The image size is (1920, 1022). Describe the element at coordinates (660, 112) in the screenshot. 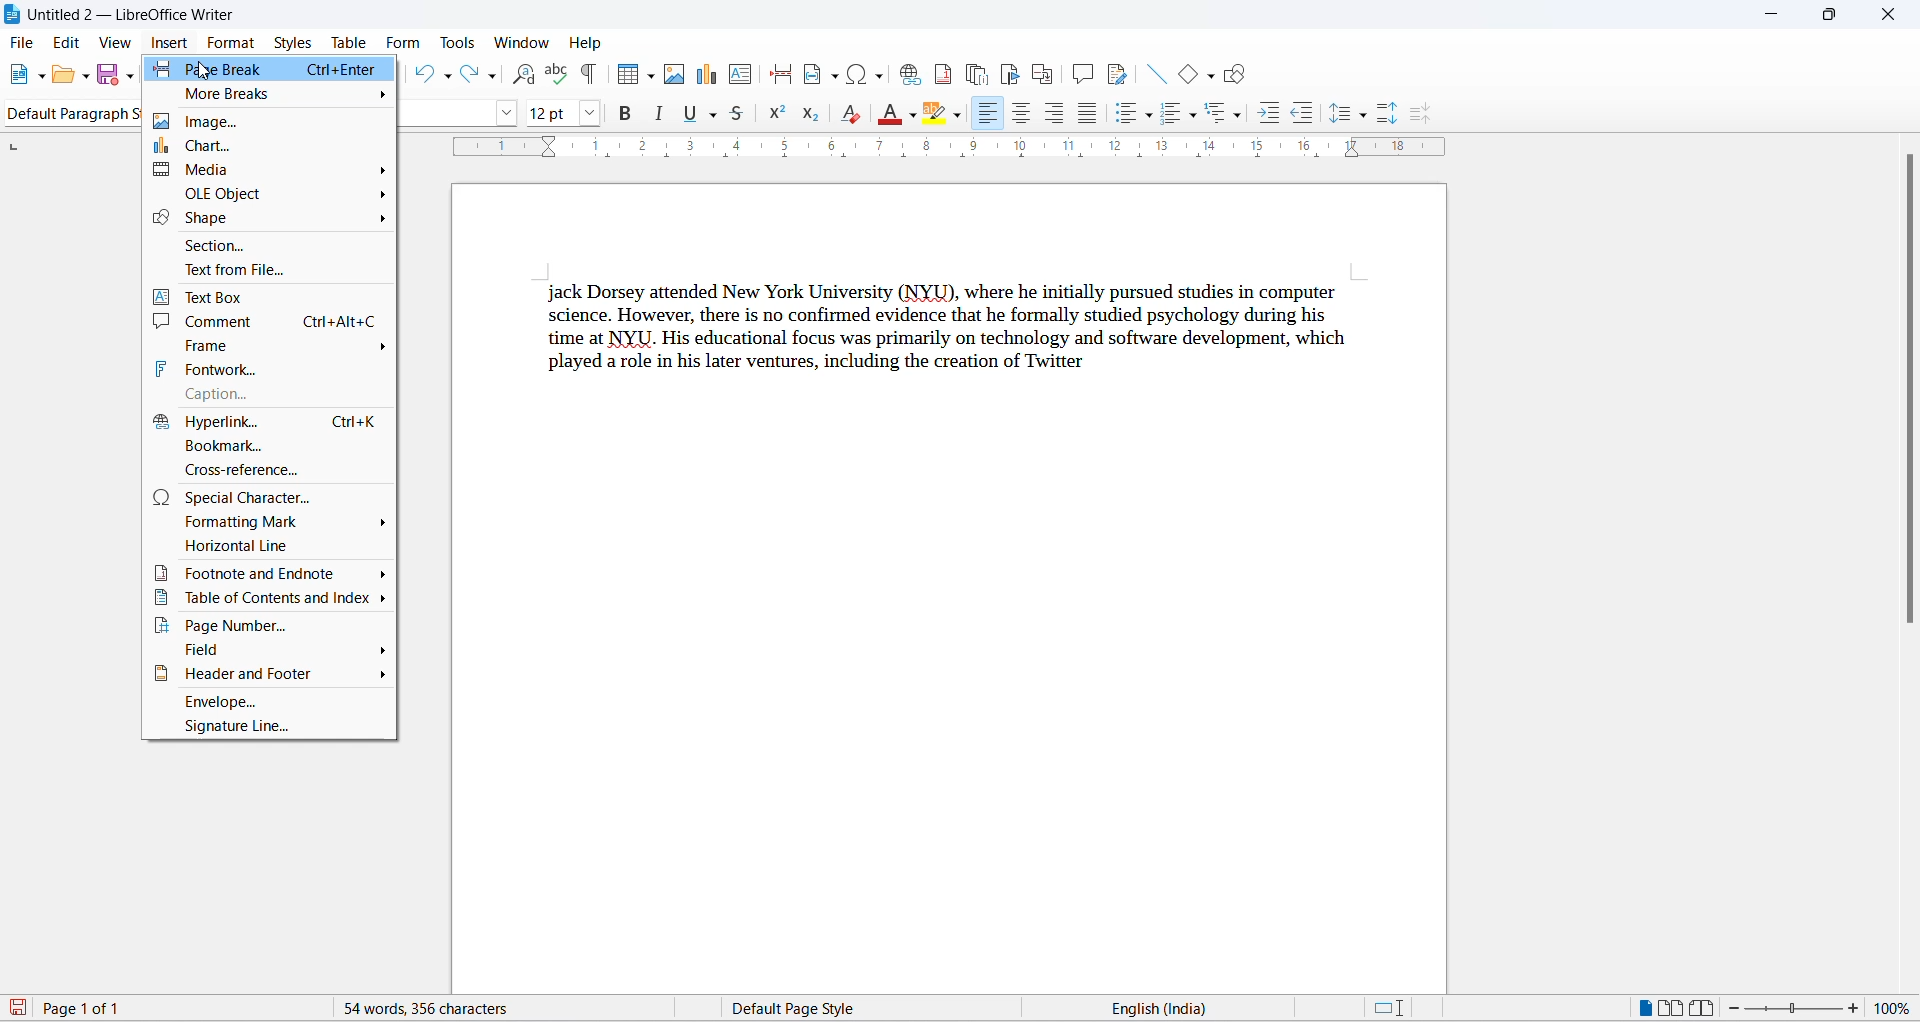

I see `italics` at that location.